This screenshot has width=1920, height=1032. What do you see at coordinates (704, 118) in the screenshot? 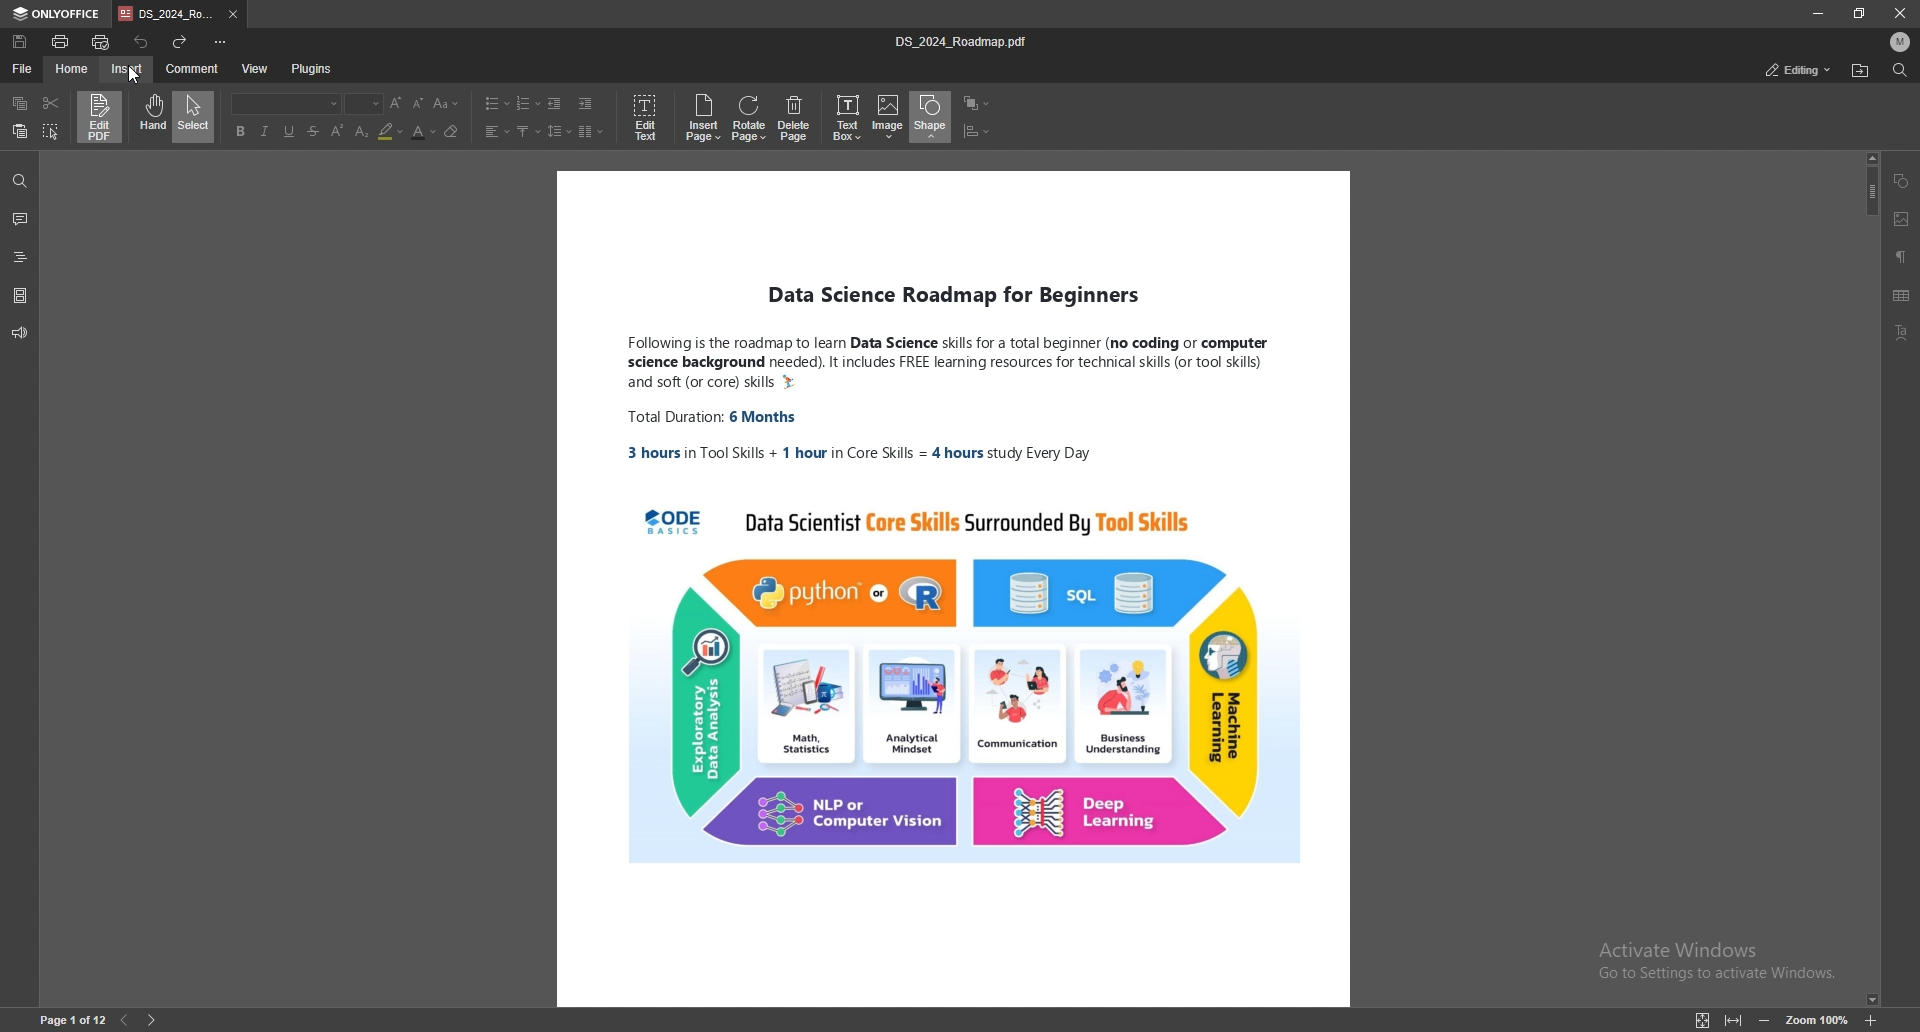
I see `insert page` at bounding box center [704, 118].